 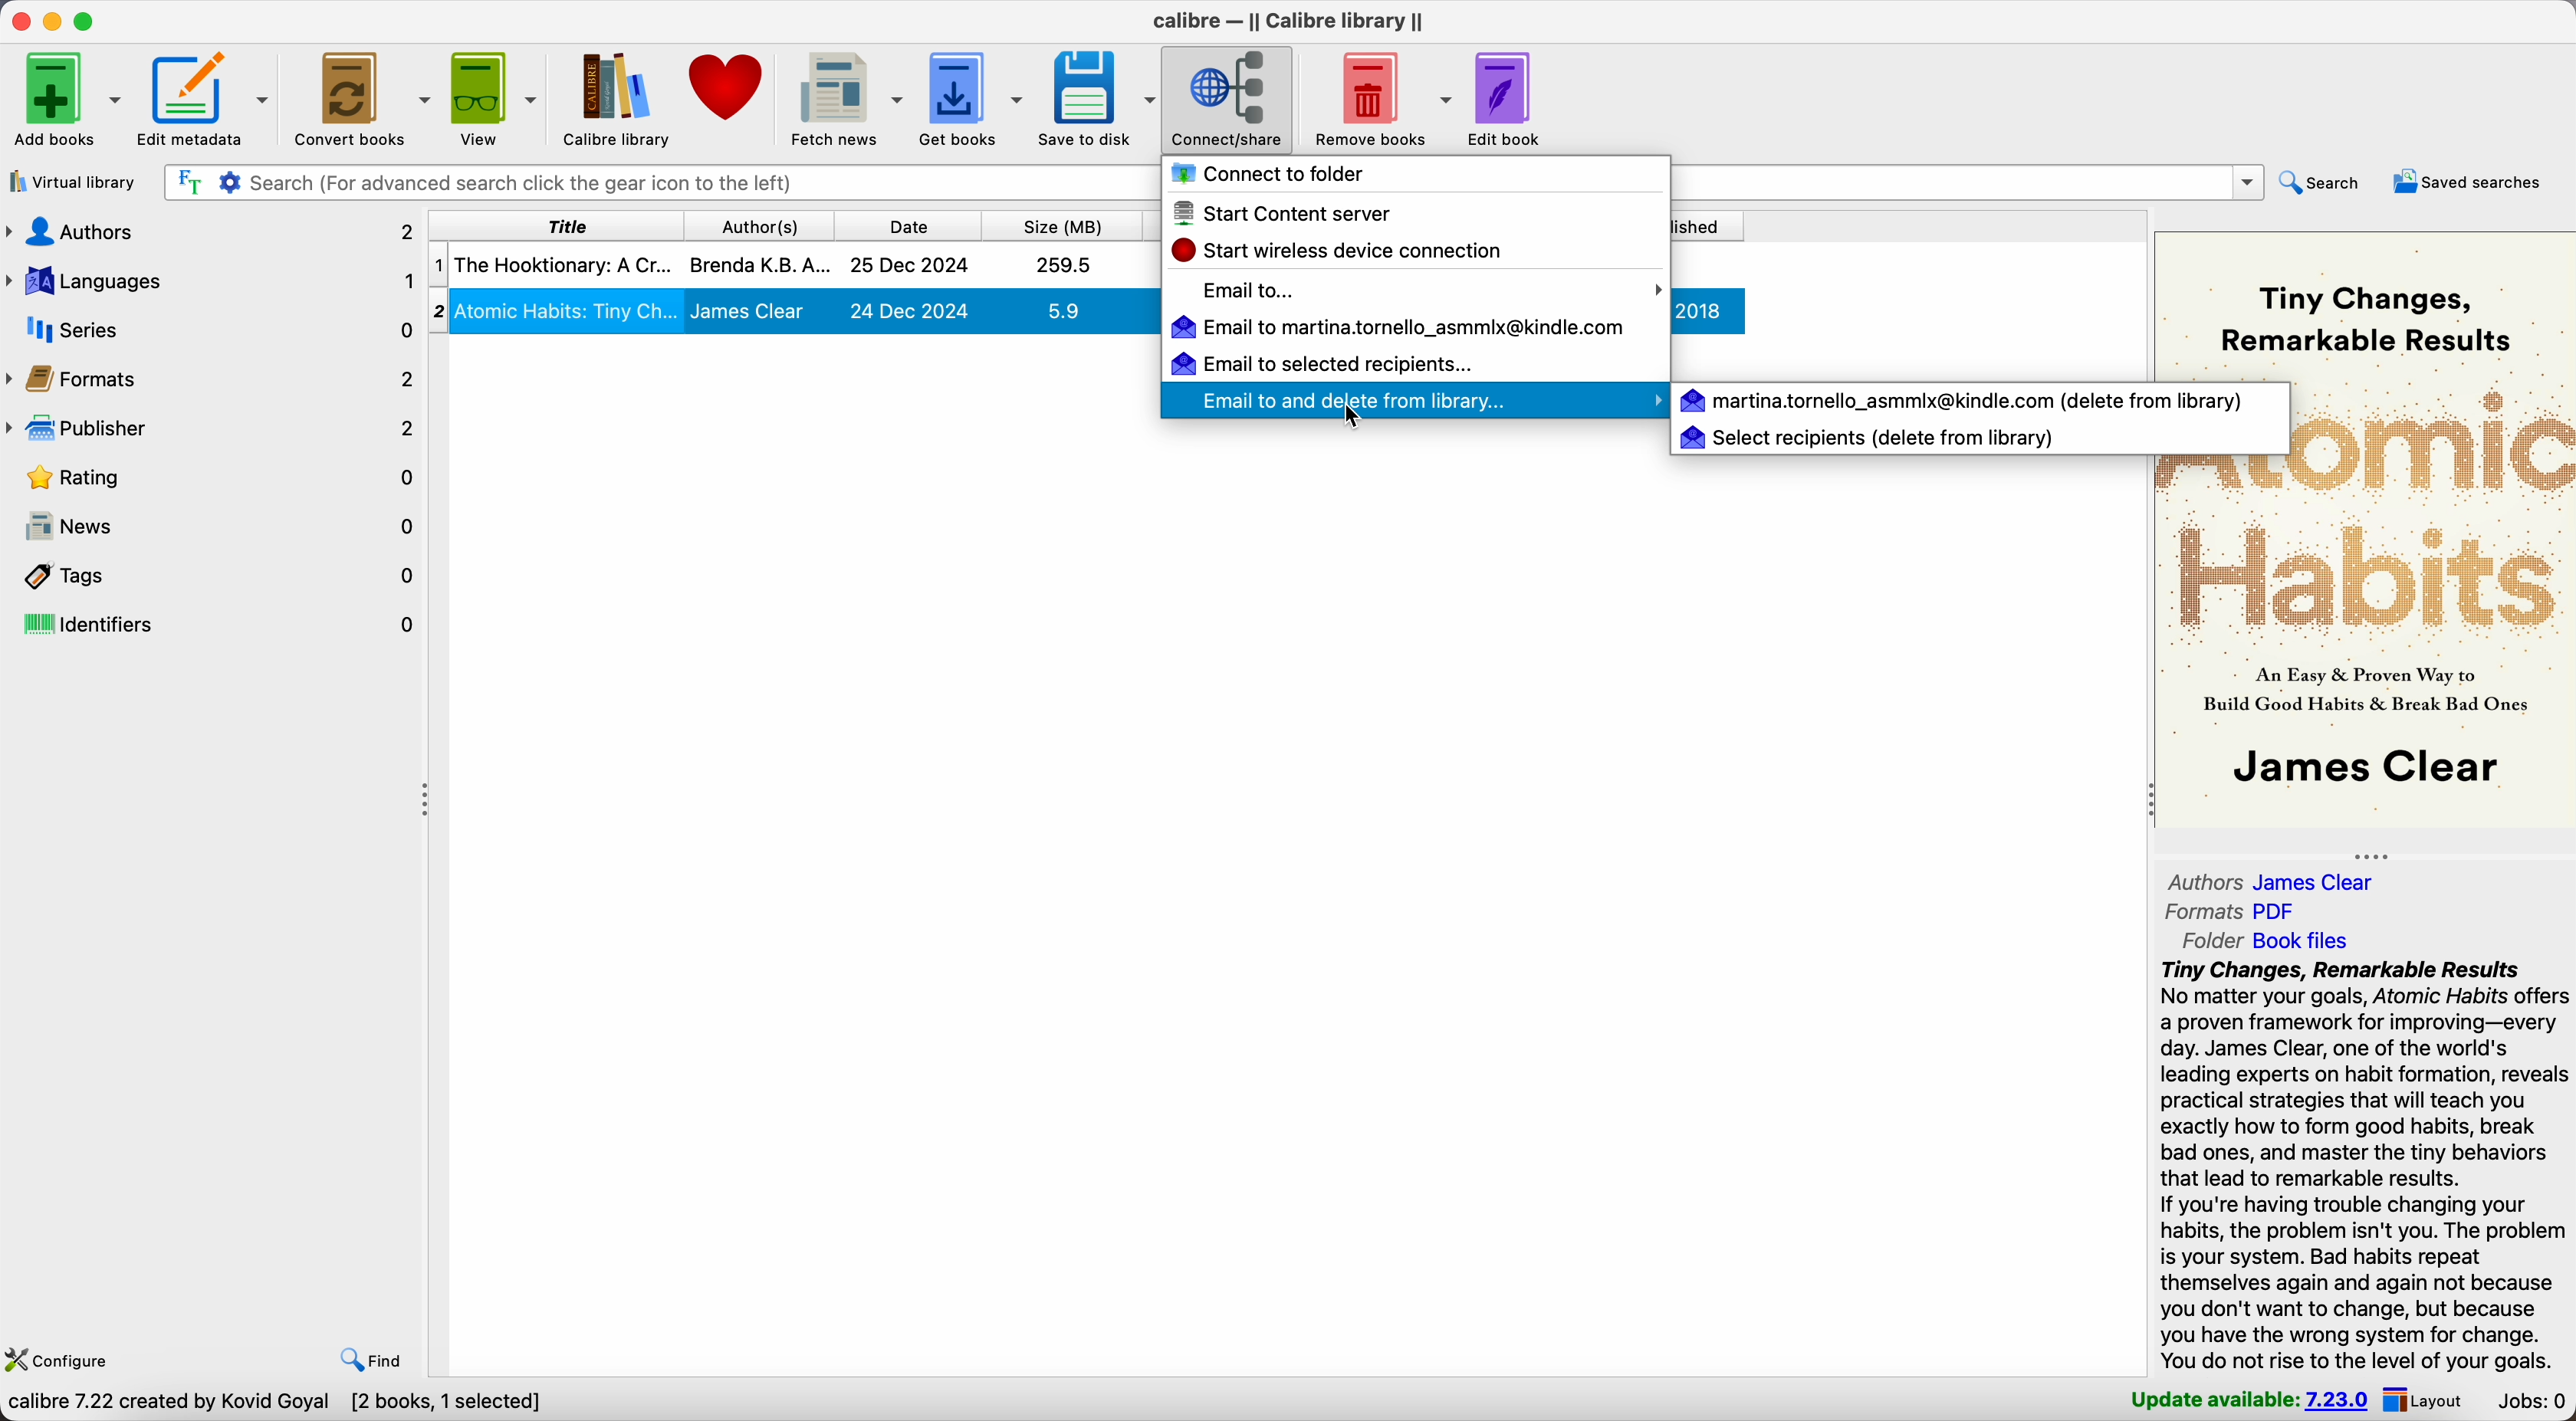 I want to click on donate, so click(x=726, y=86).